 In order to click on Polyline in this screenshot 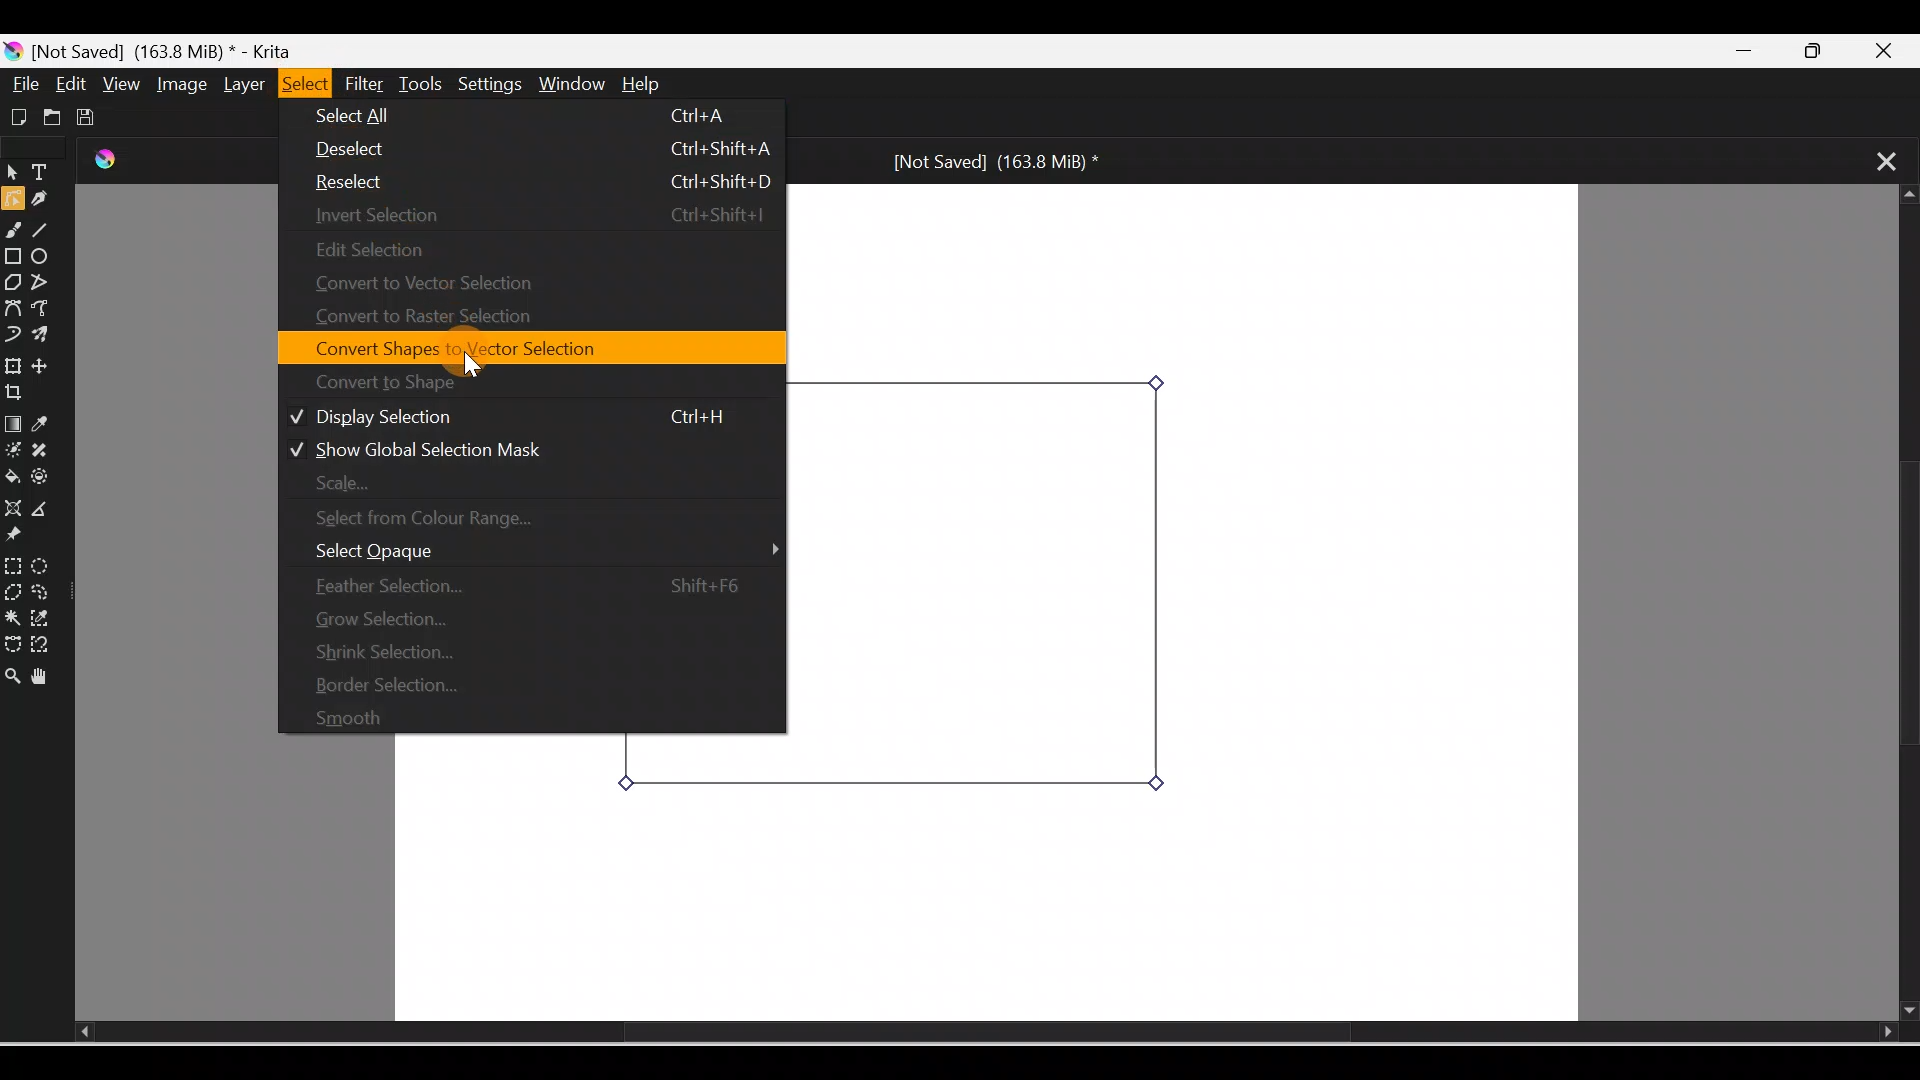, I will do `click(43, 281)`.